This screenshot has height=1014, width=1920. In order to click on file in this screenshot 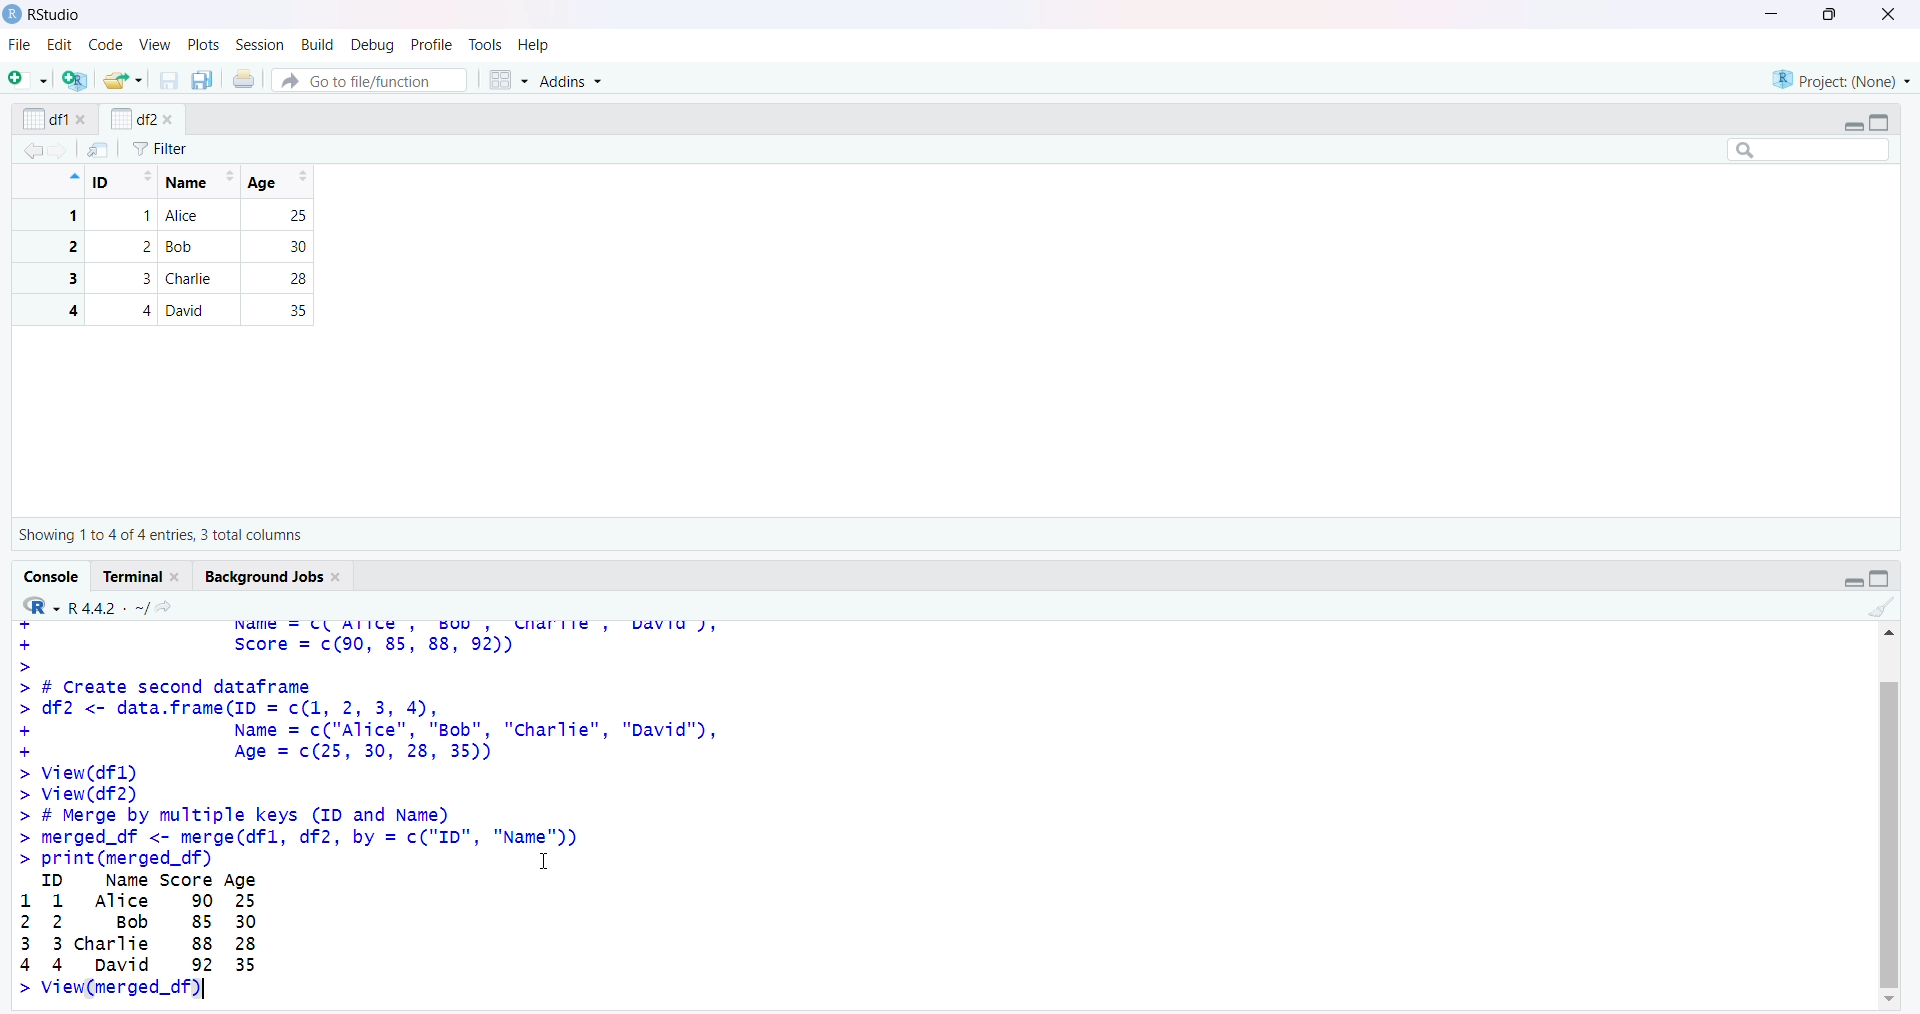, I will do `click(22, 44)`.